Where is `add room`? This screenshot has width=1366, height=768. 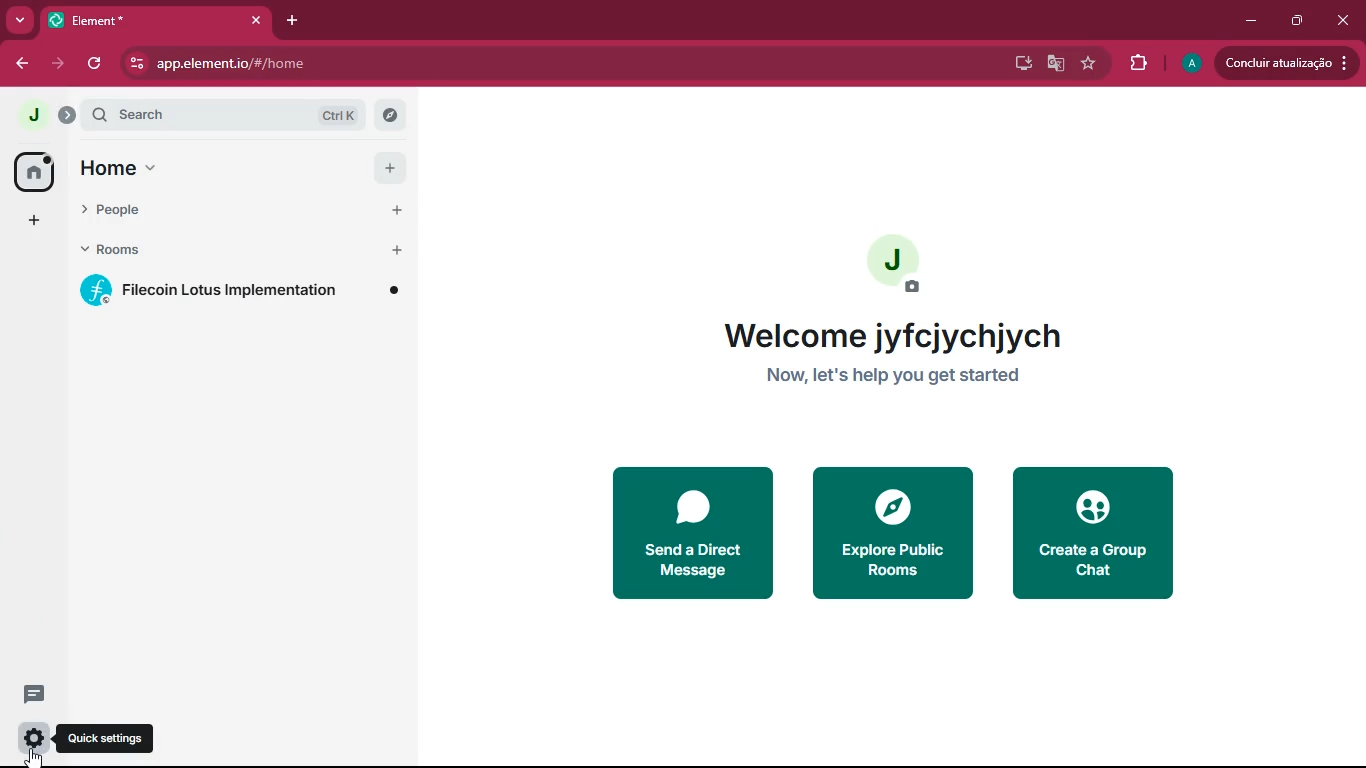 add room is located at coordinates (397, 250).